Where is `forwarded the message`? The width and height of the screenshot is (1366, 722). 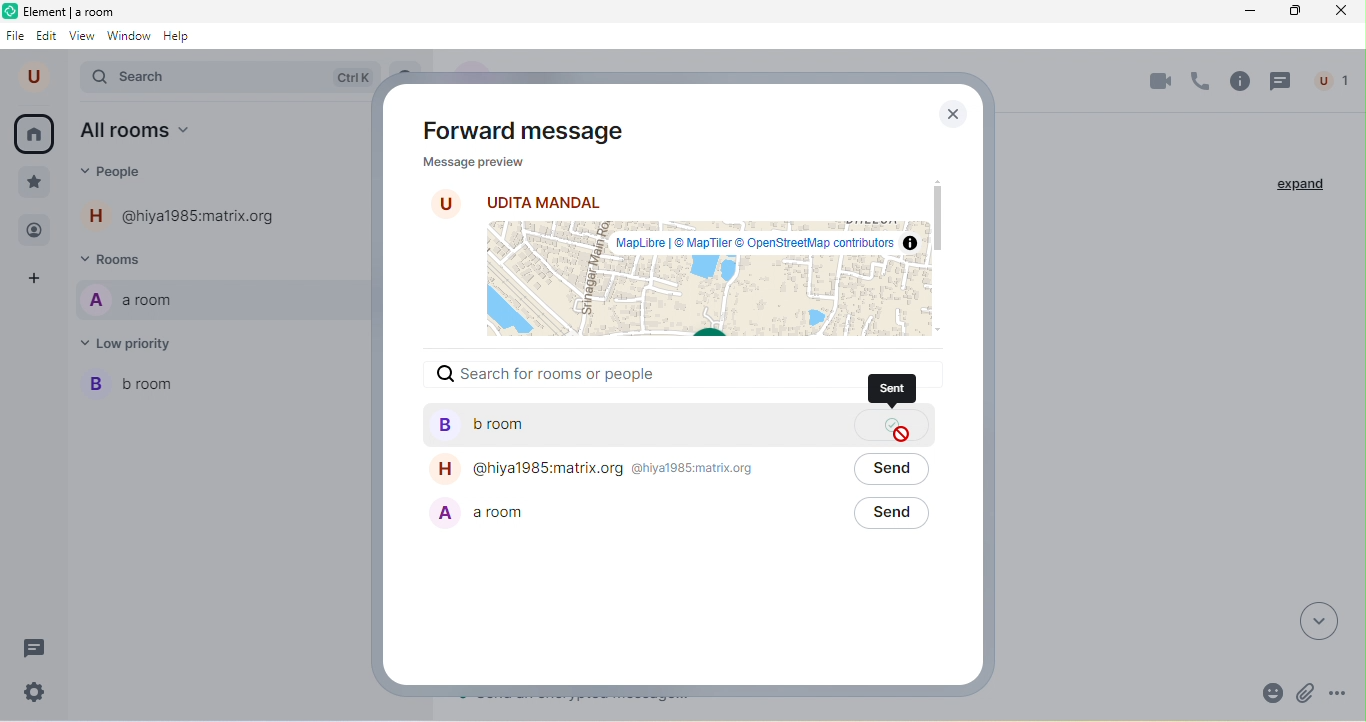
forwarded the message is located at coordinates (900, 423).